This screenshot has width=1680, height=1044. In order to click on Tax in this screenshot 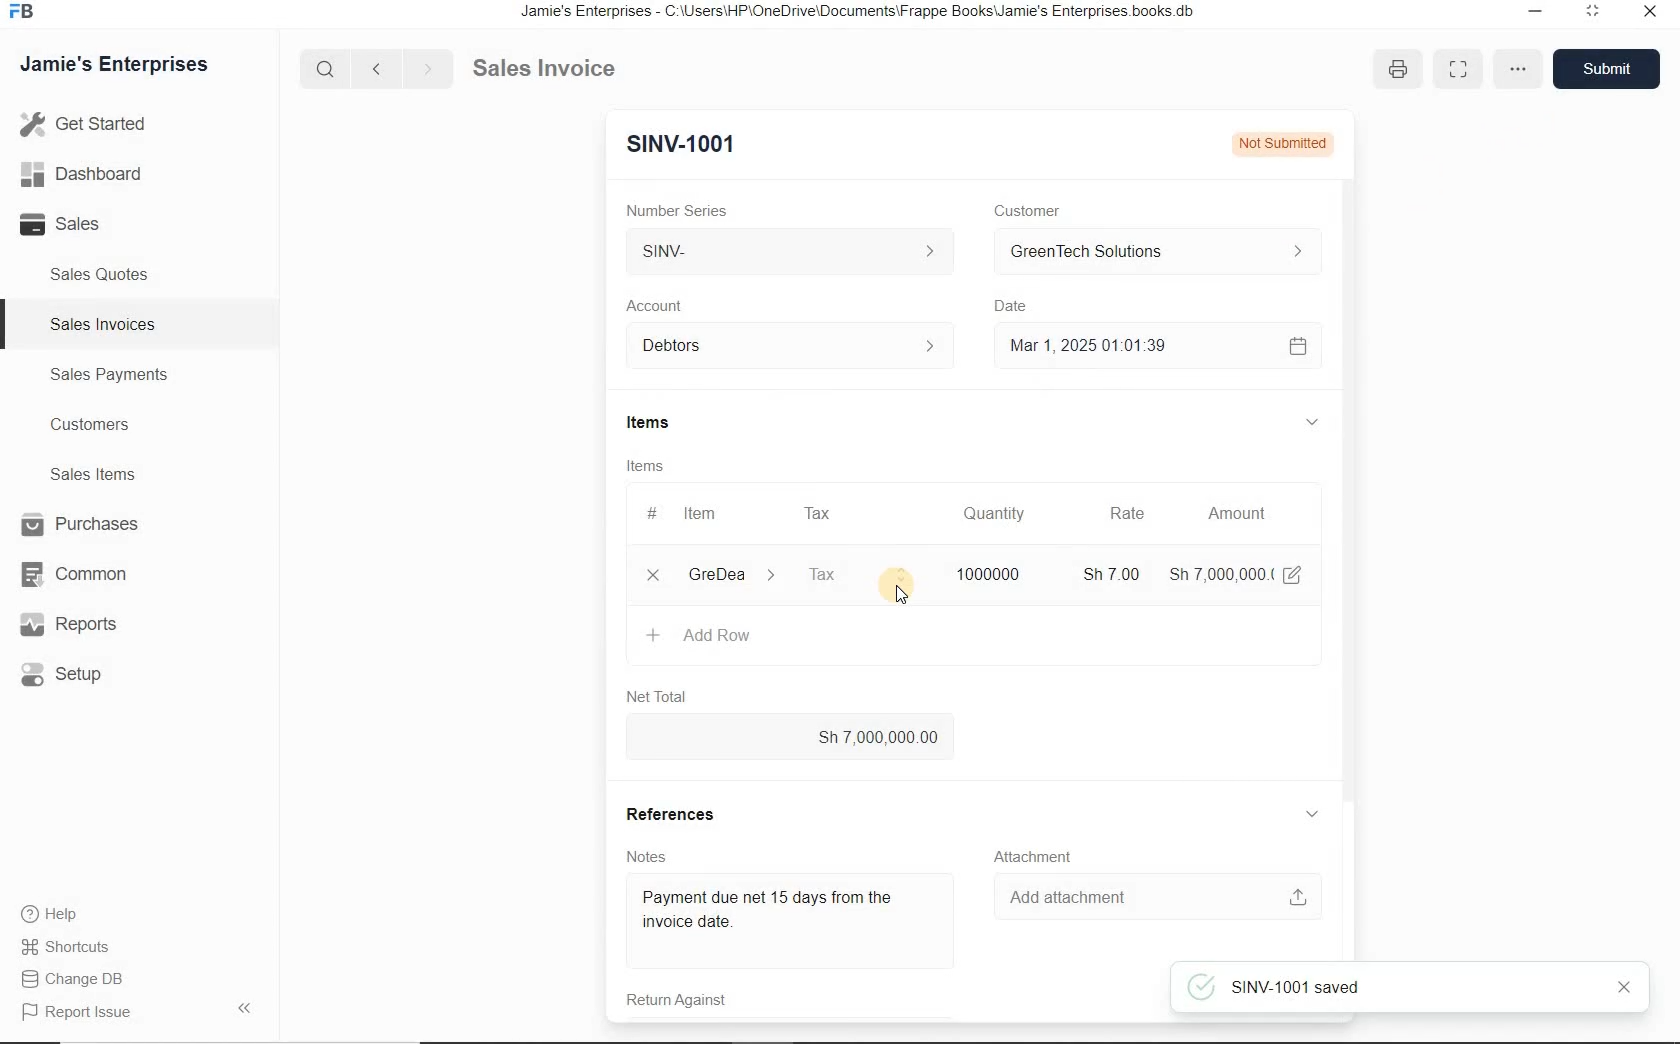, I will do `click(855, 573)`.